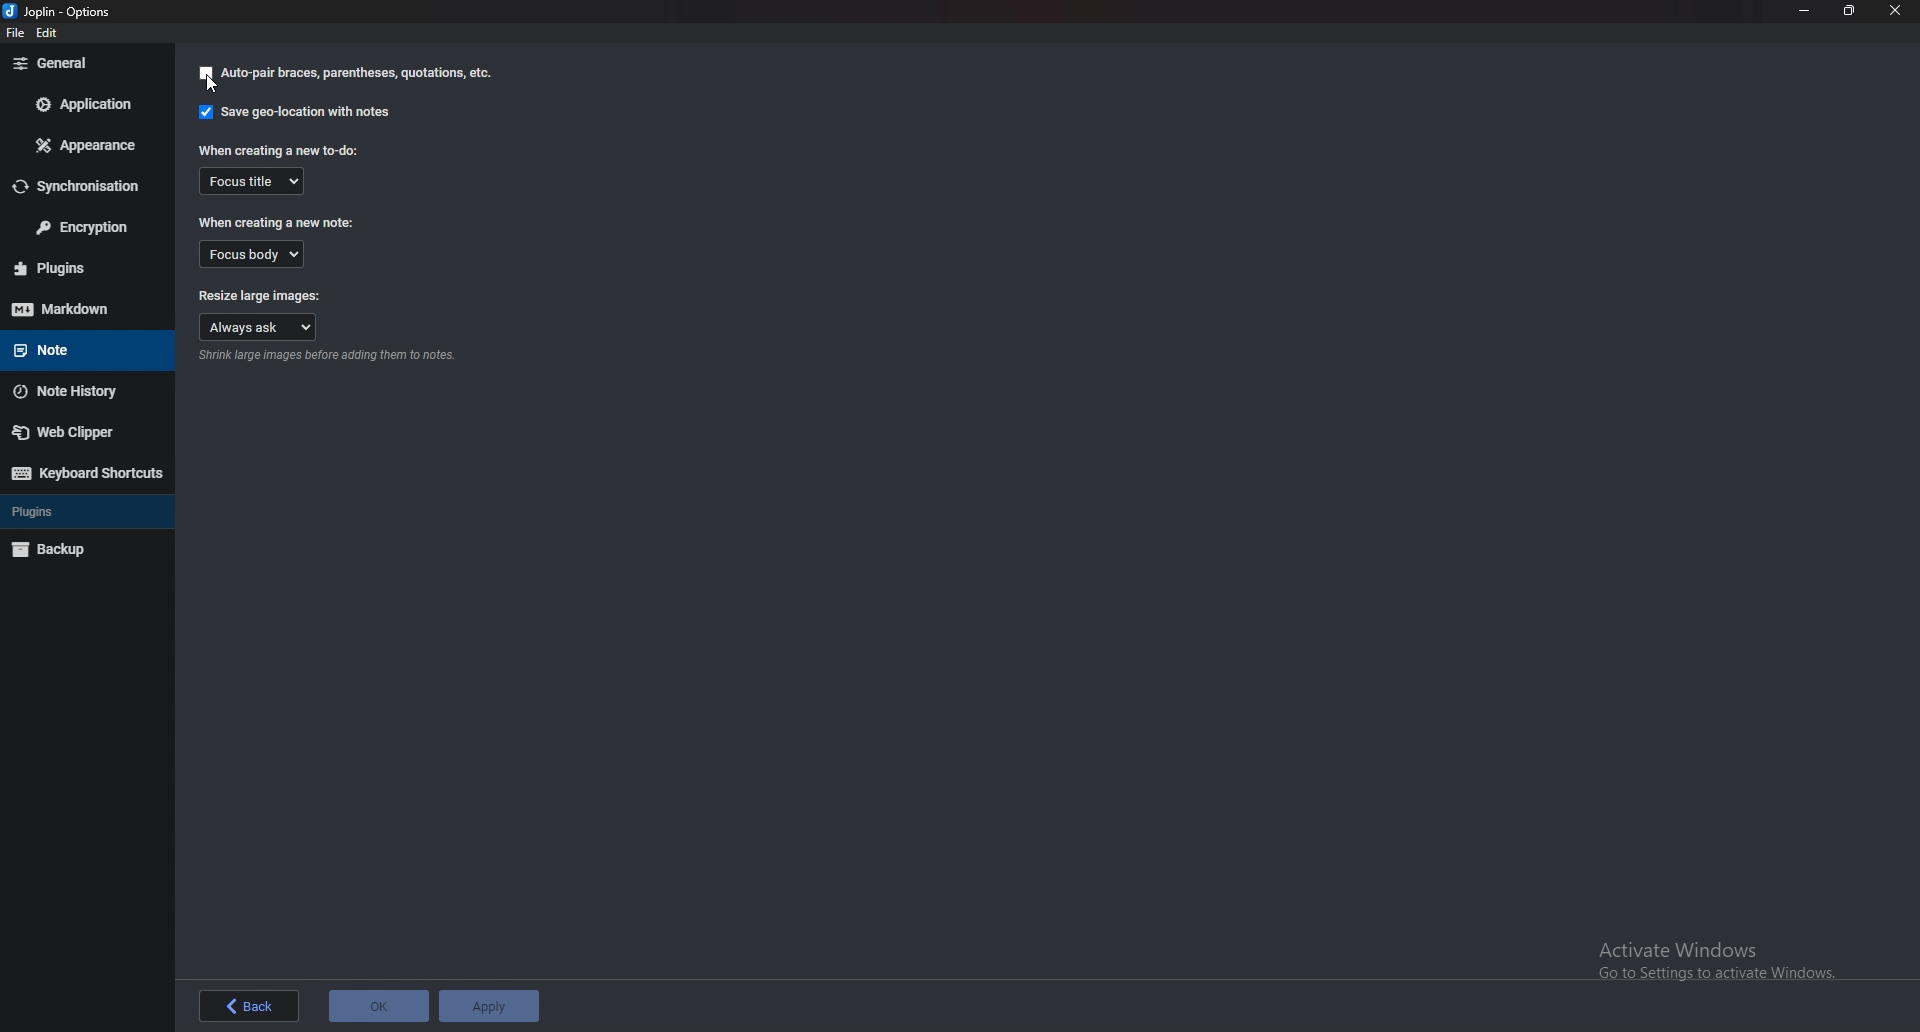  I want to click on Activate windows pop up, so click(1727, 961).